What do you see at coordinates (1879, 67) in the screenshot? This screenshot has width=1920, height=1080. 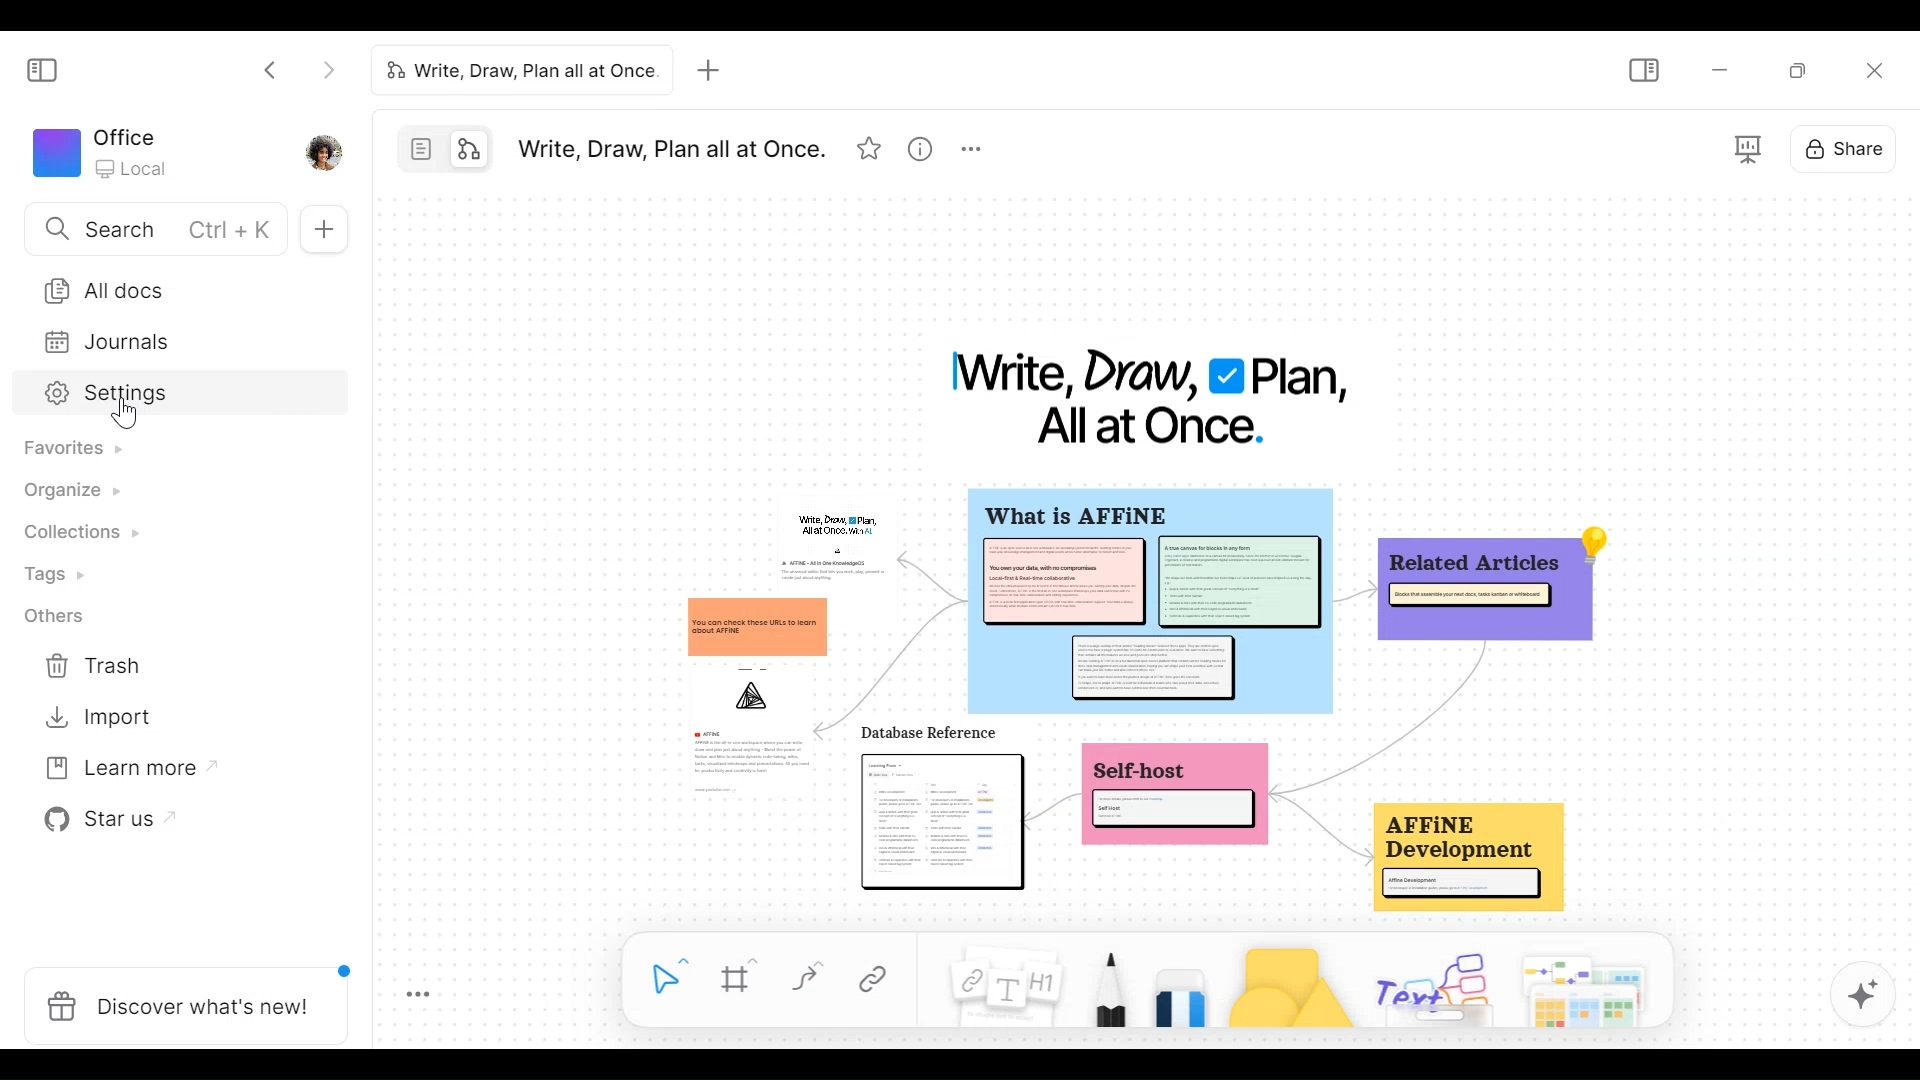 I see `Close` at bounding box center [1879, 67].